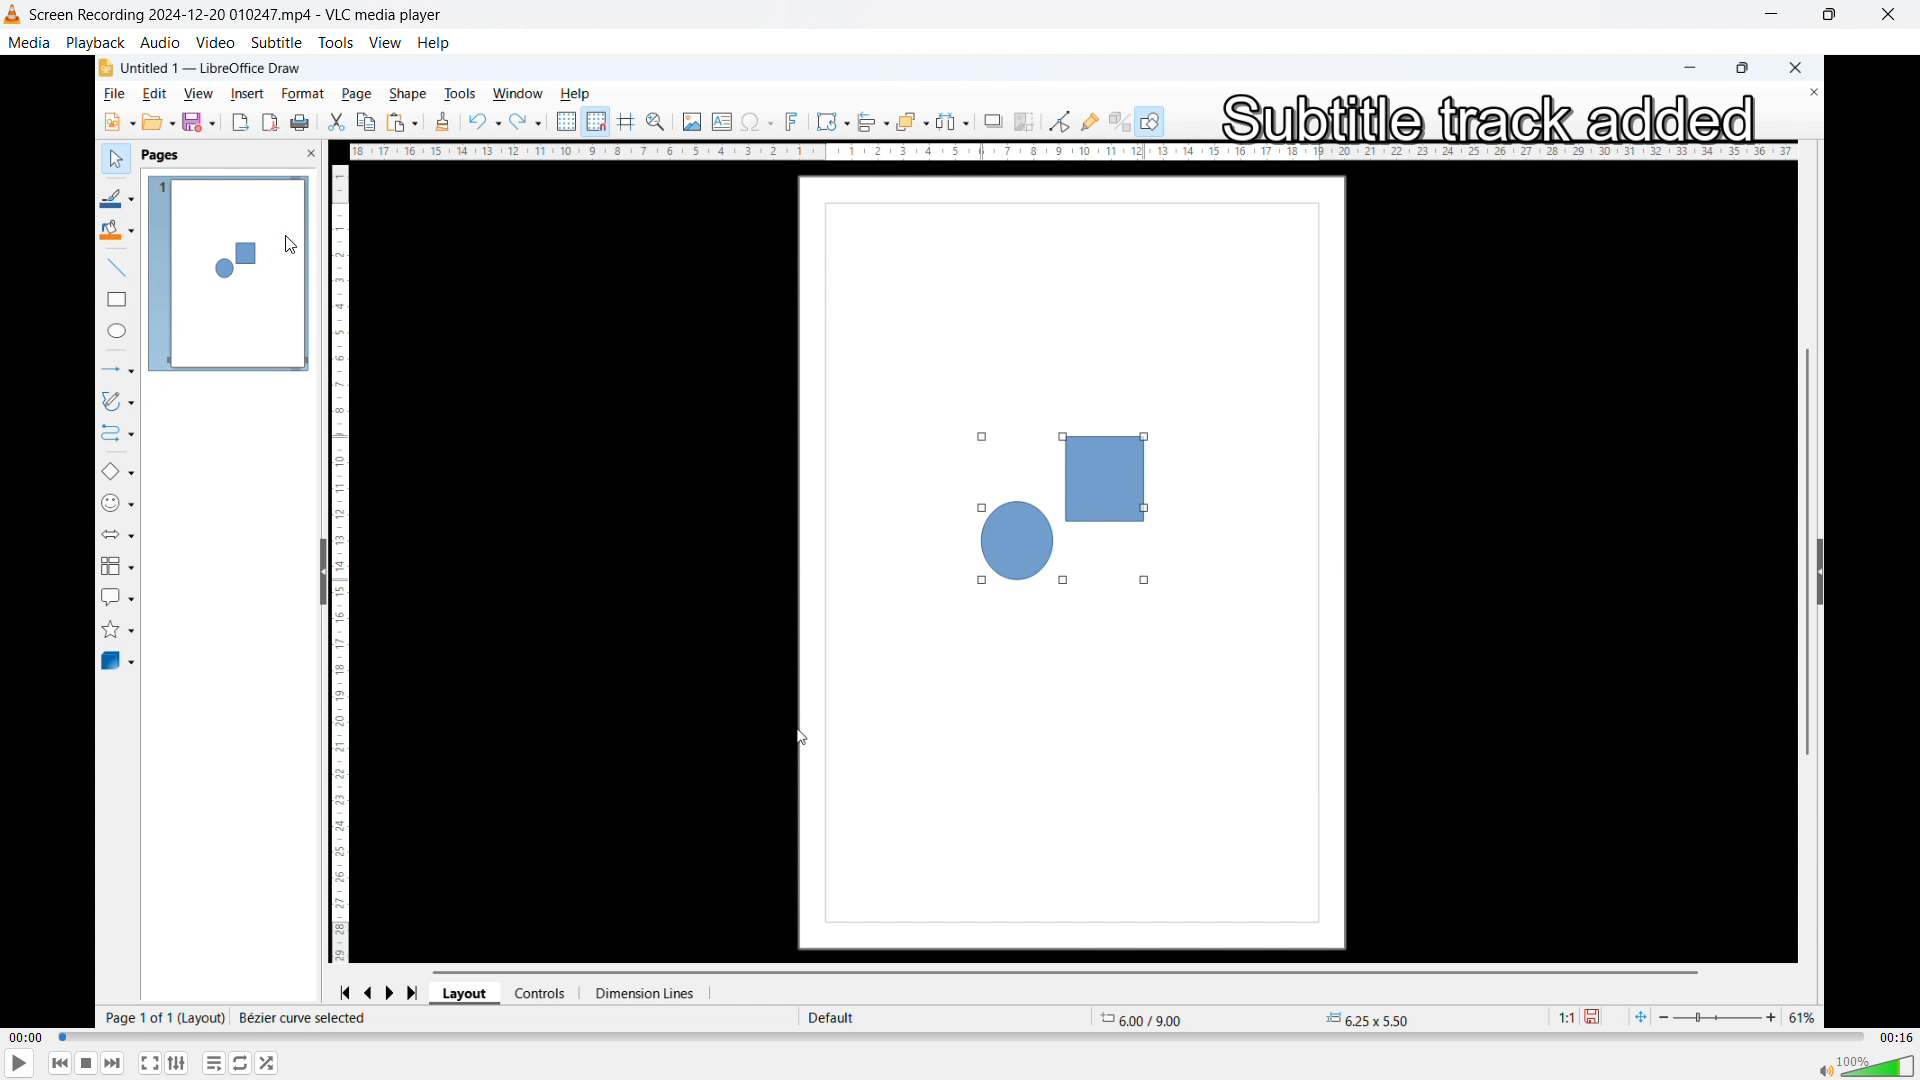 The height and width of the screenshot is (1080, 1920). I want to click on Toggle playlist , so click(214, 1064).